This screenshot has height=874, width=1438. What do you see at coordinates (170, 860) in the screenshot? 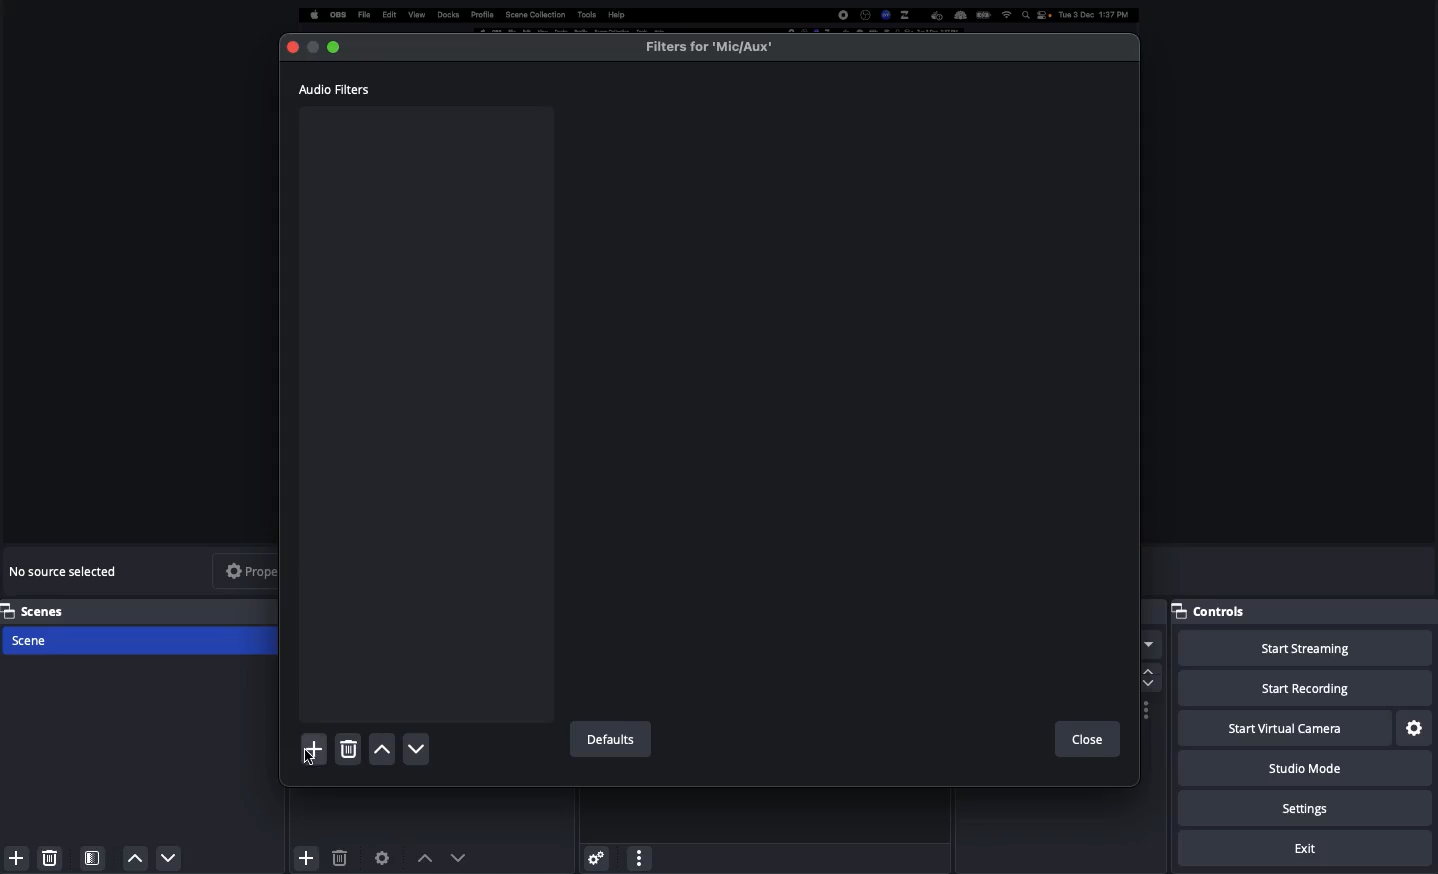
I see `Down` at bounding box center [170, 860].